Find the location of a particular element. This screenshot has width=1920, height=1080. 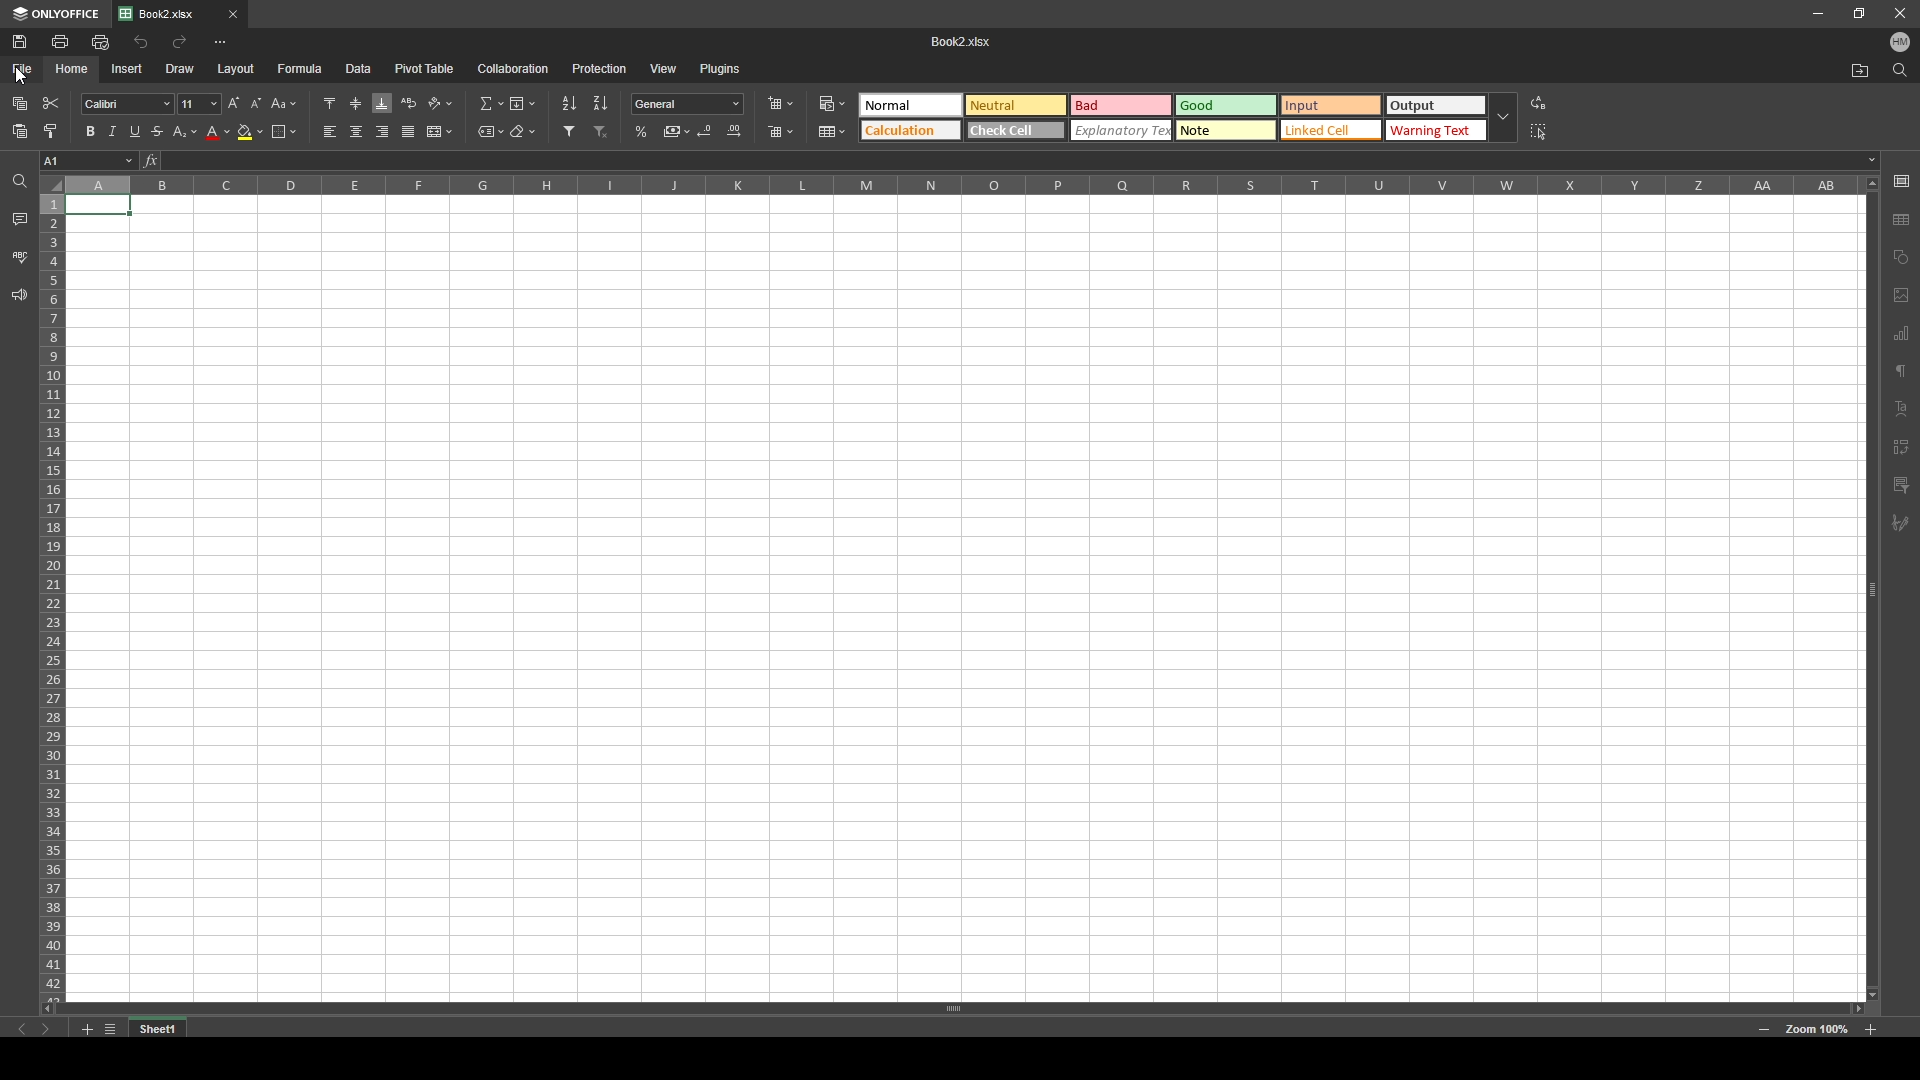

clear is located at coordinates (524, 132).